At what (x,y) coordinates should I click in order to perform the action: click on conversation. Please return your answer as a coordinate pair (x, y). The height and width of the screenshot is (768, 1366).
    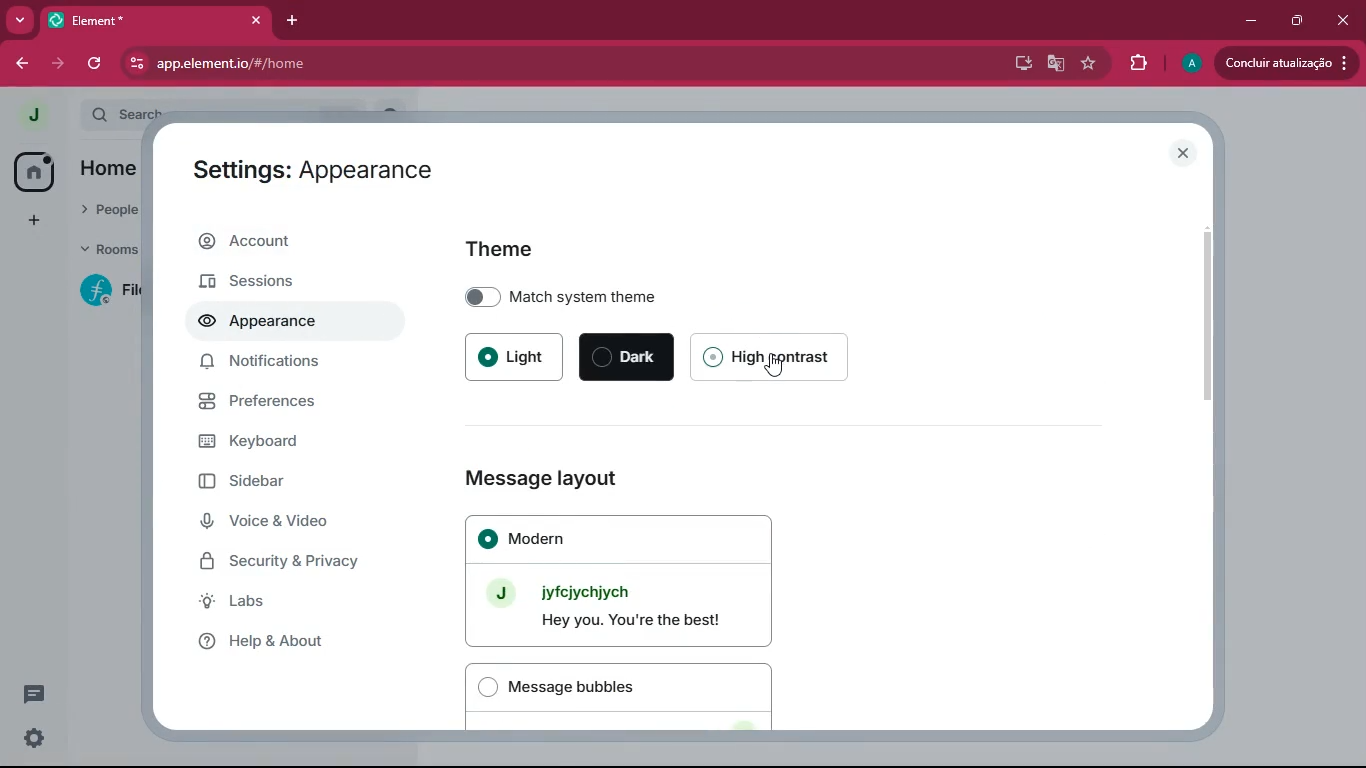
    Looking at the image, I should click on (32, 693).